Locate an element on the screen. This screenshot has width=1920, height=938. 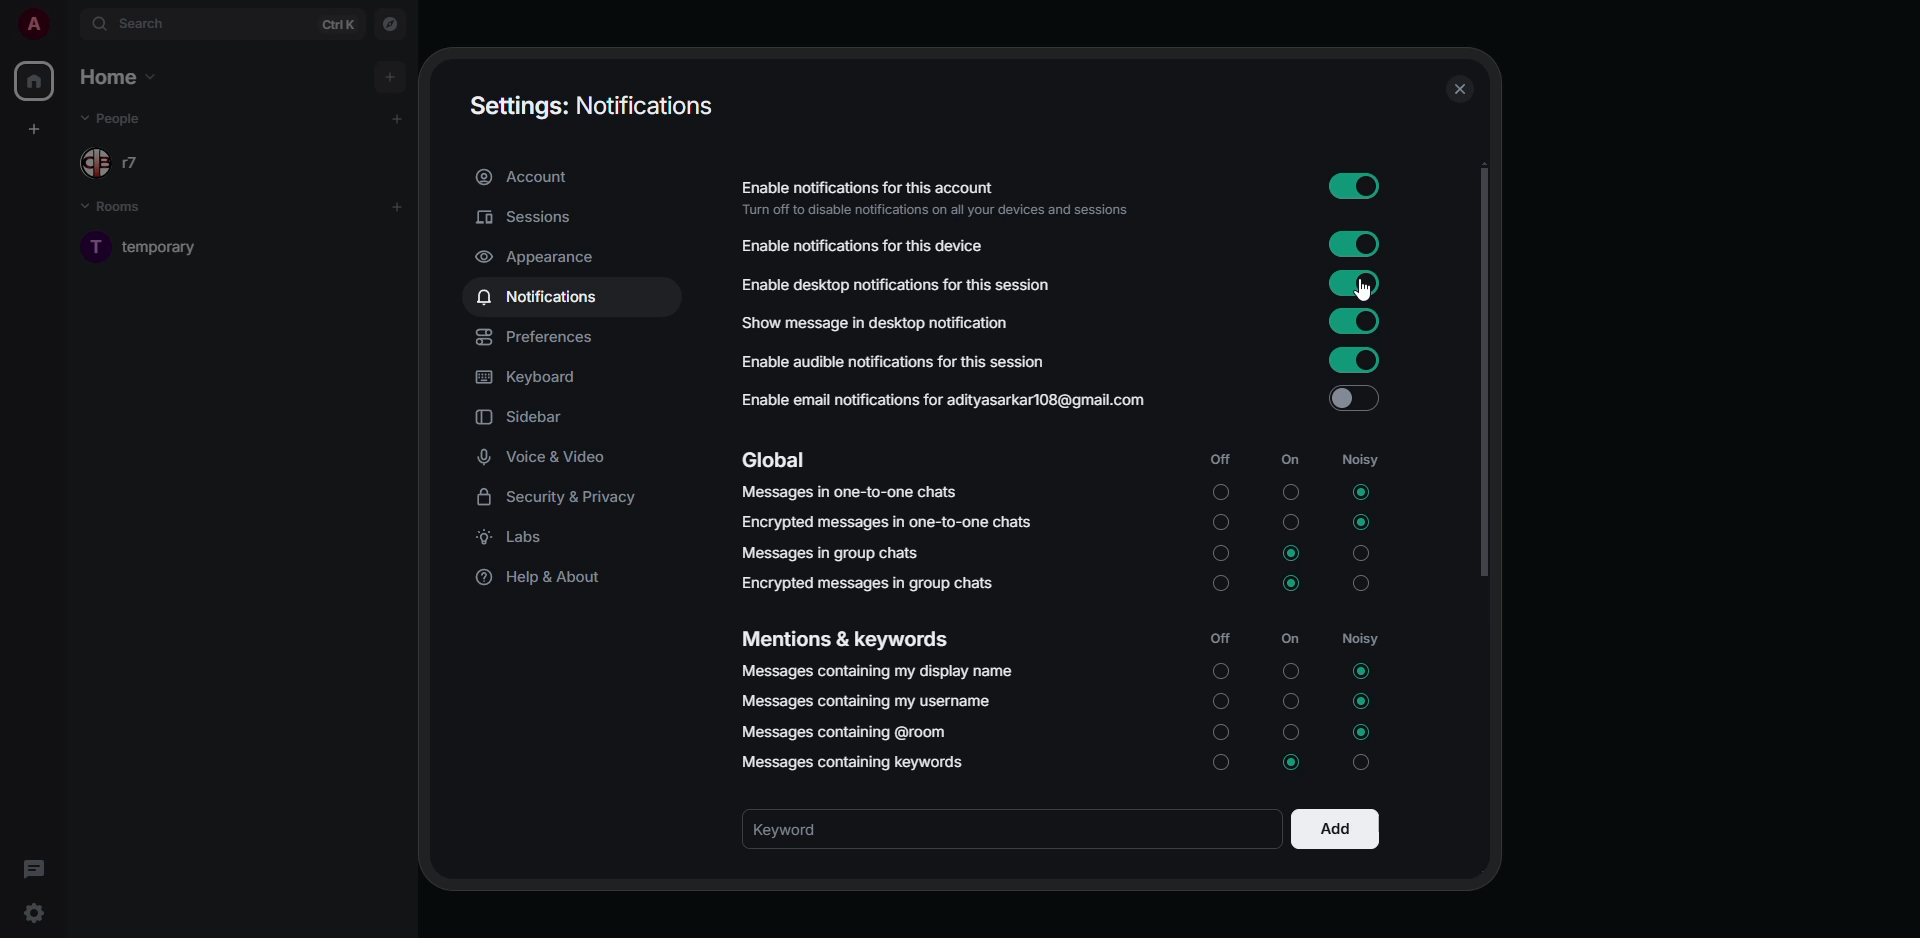
turn on is located at coordinates (1220, 706).